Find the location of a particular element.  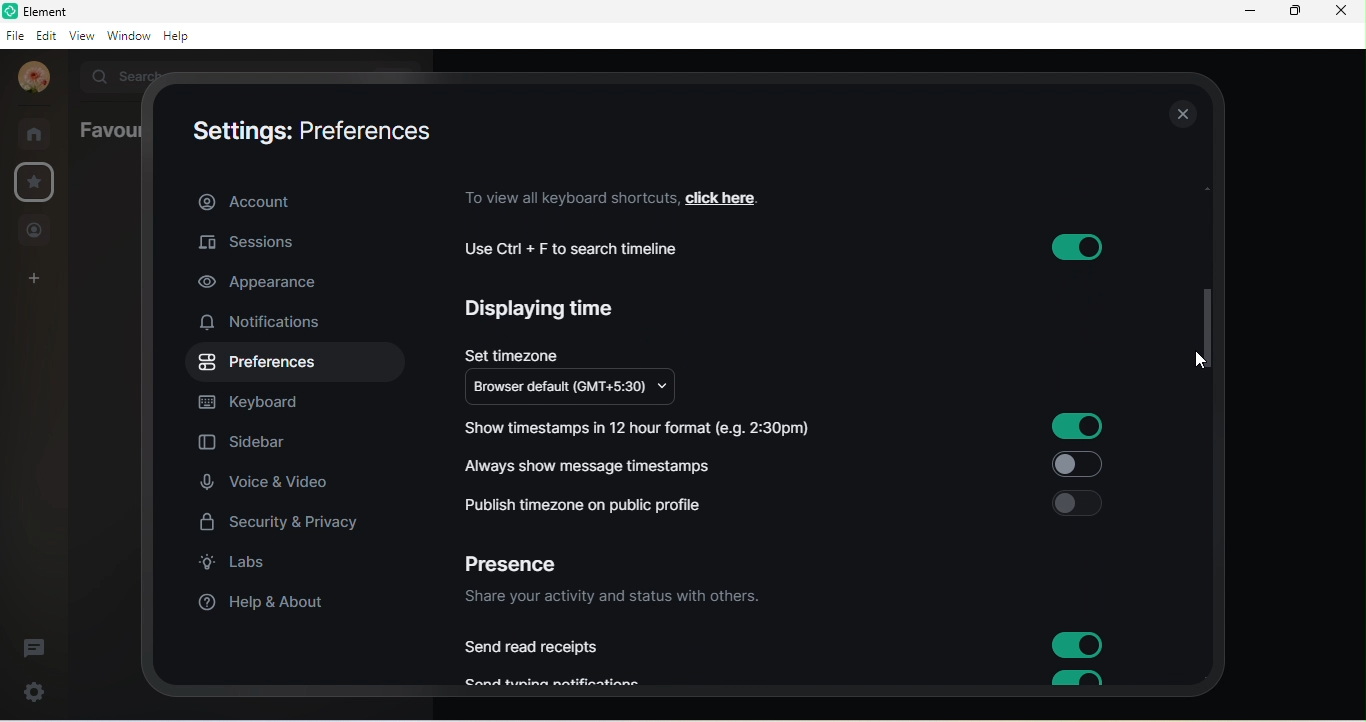

send read receipts is located at coordinates (536, 647).